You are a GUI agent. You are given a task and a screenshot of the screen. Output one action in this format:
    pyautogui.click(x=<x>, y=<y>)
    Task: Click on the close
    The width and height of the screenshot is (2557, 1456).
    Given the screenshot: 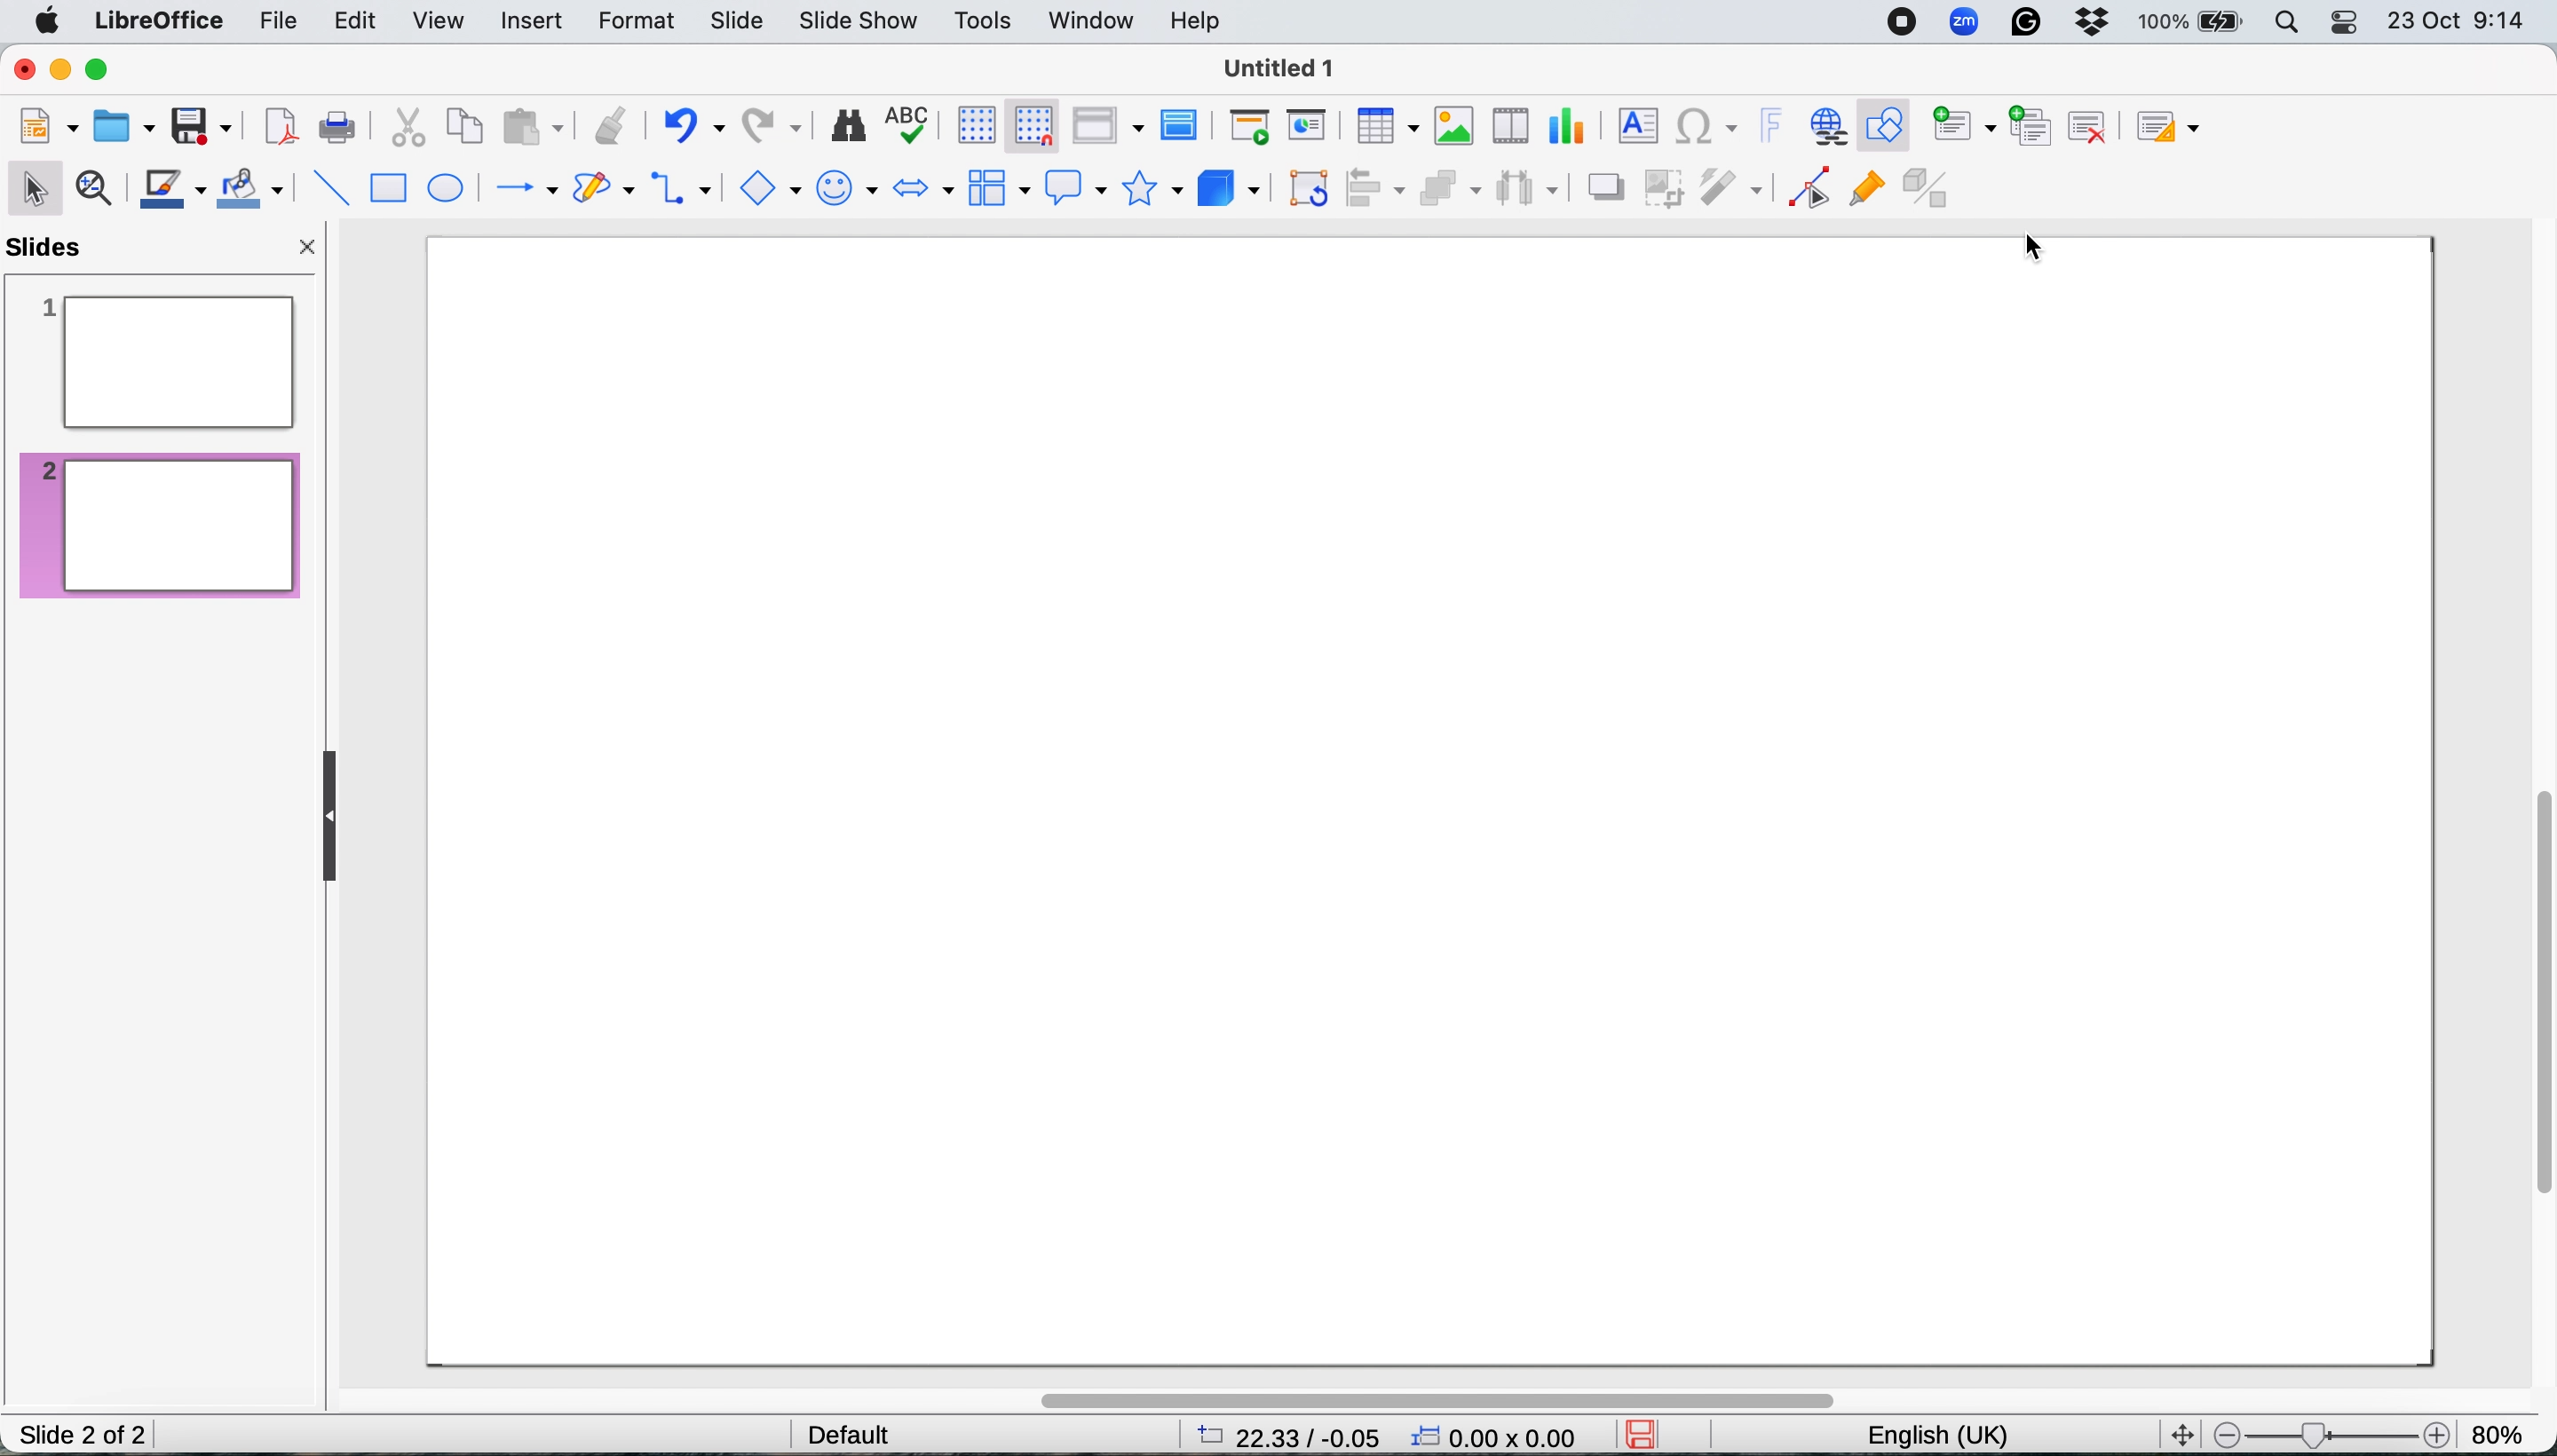 What is the action you would take?
    pyautogui.click(x=23, y=70)
    